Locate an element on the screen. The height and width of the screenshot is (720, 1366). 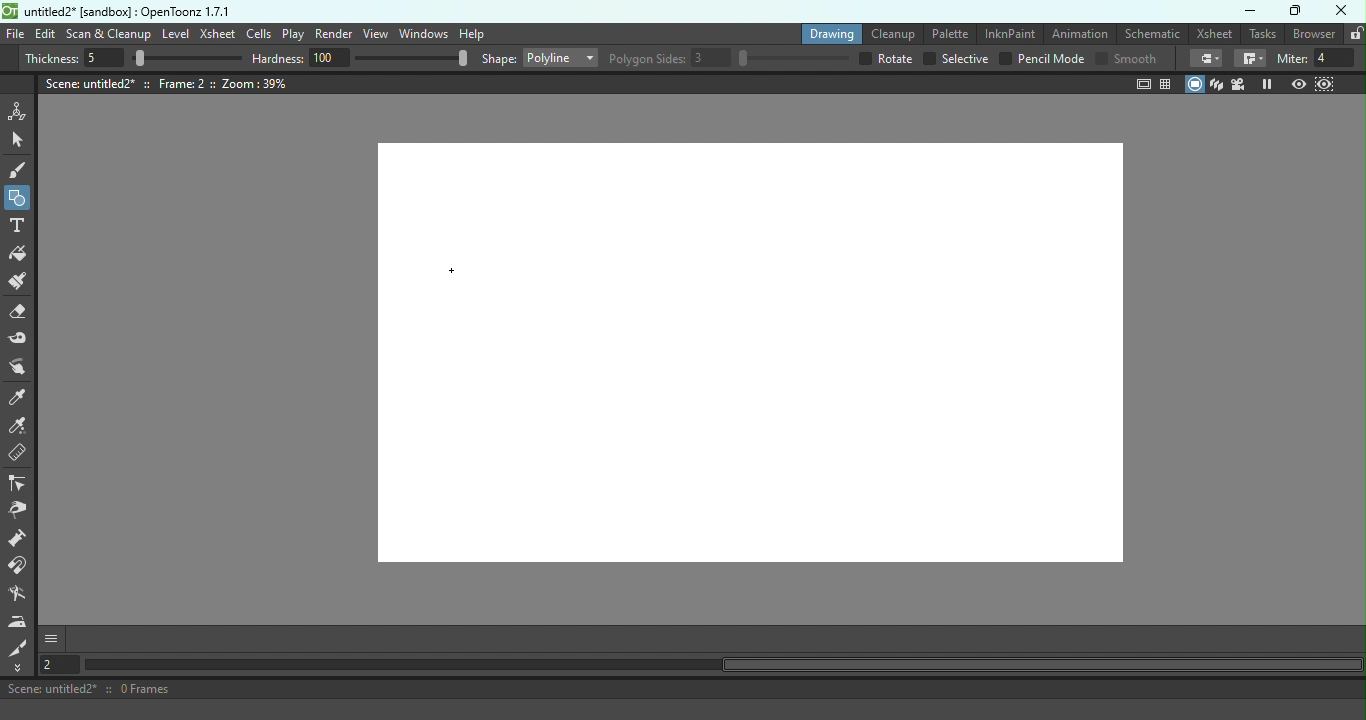
Miter is located at coordinates (1320, 59).